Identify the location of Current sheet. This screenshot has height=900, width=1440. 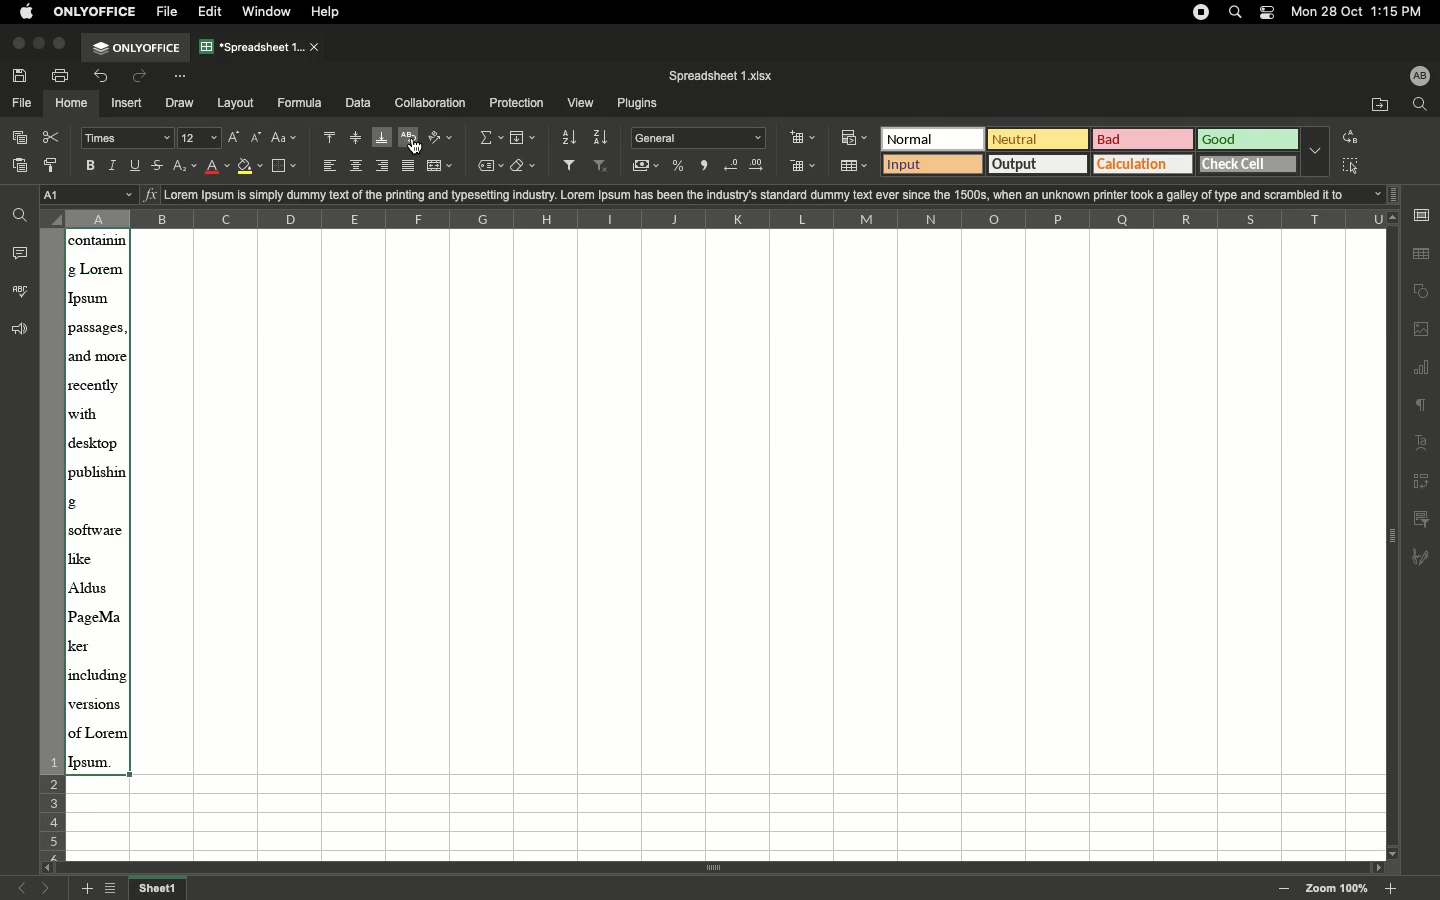
(160, 888).